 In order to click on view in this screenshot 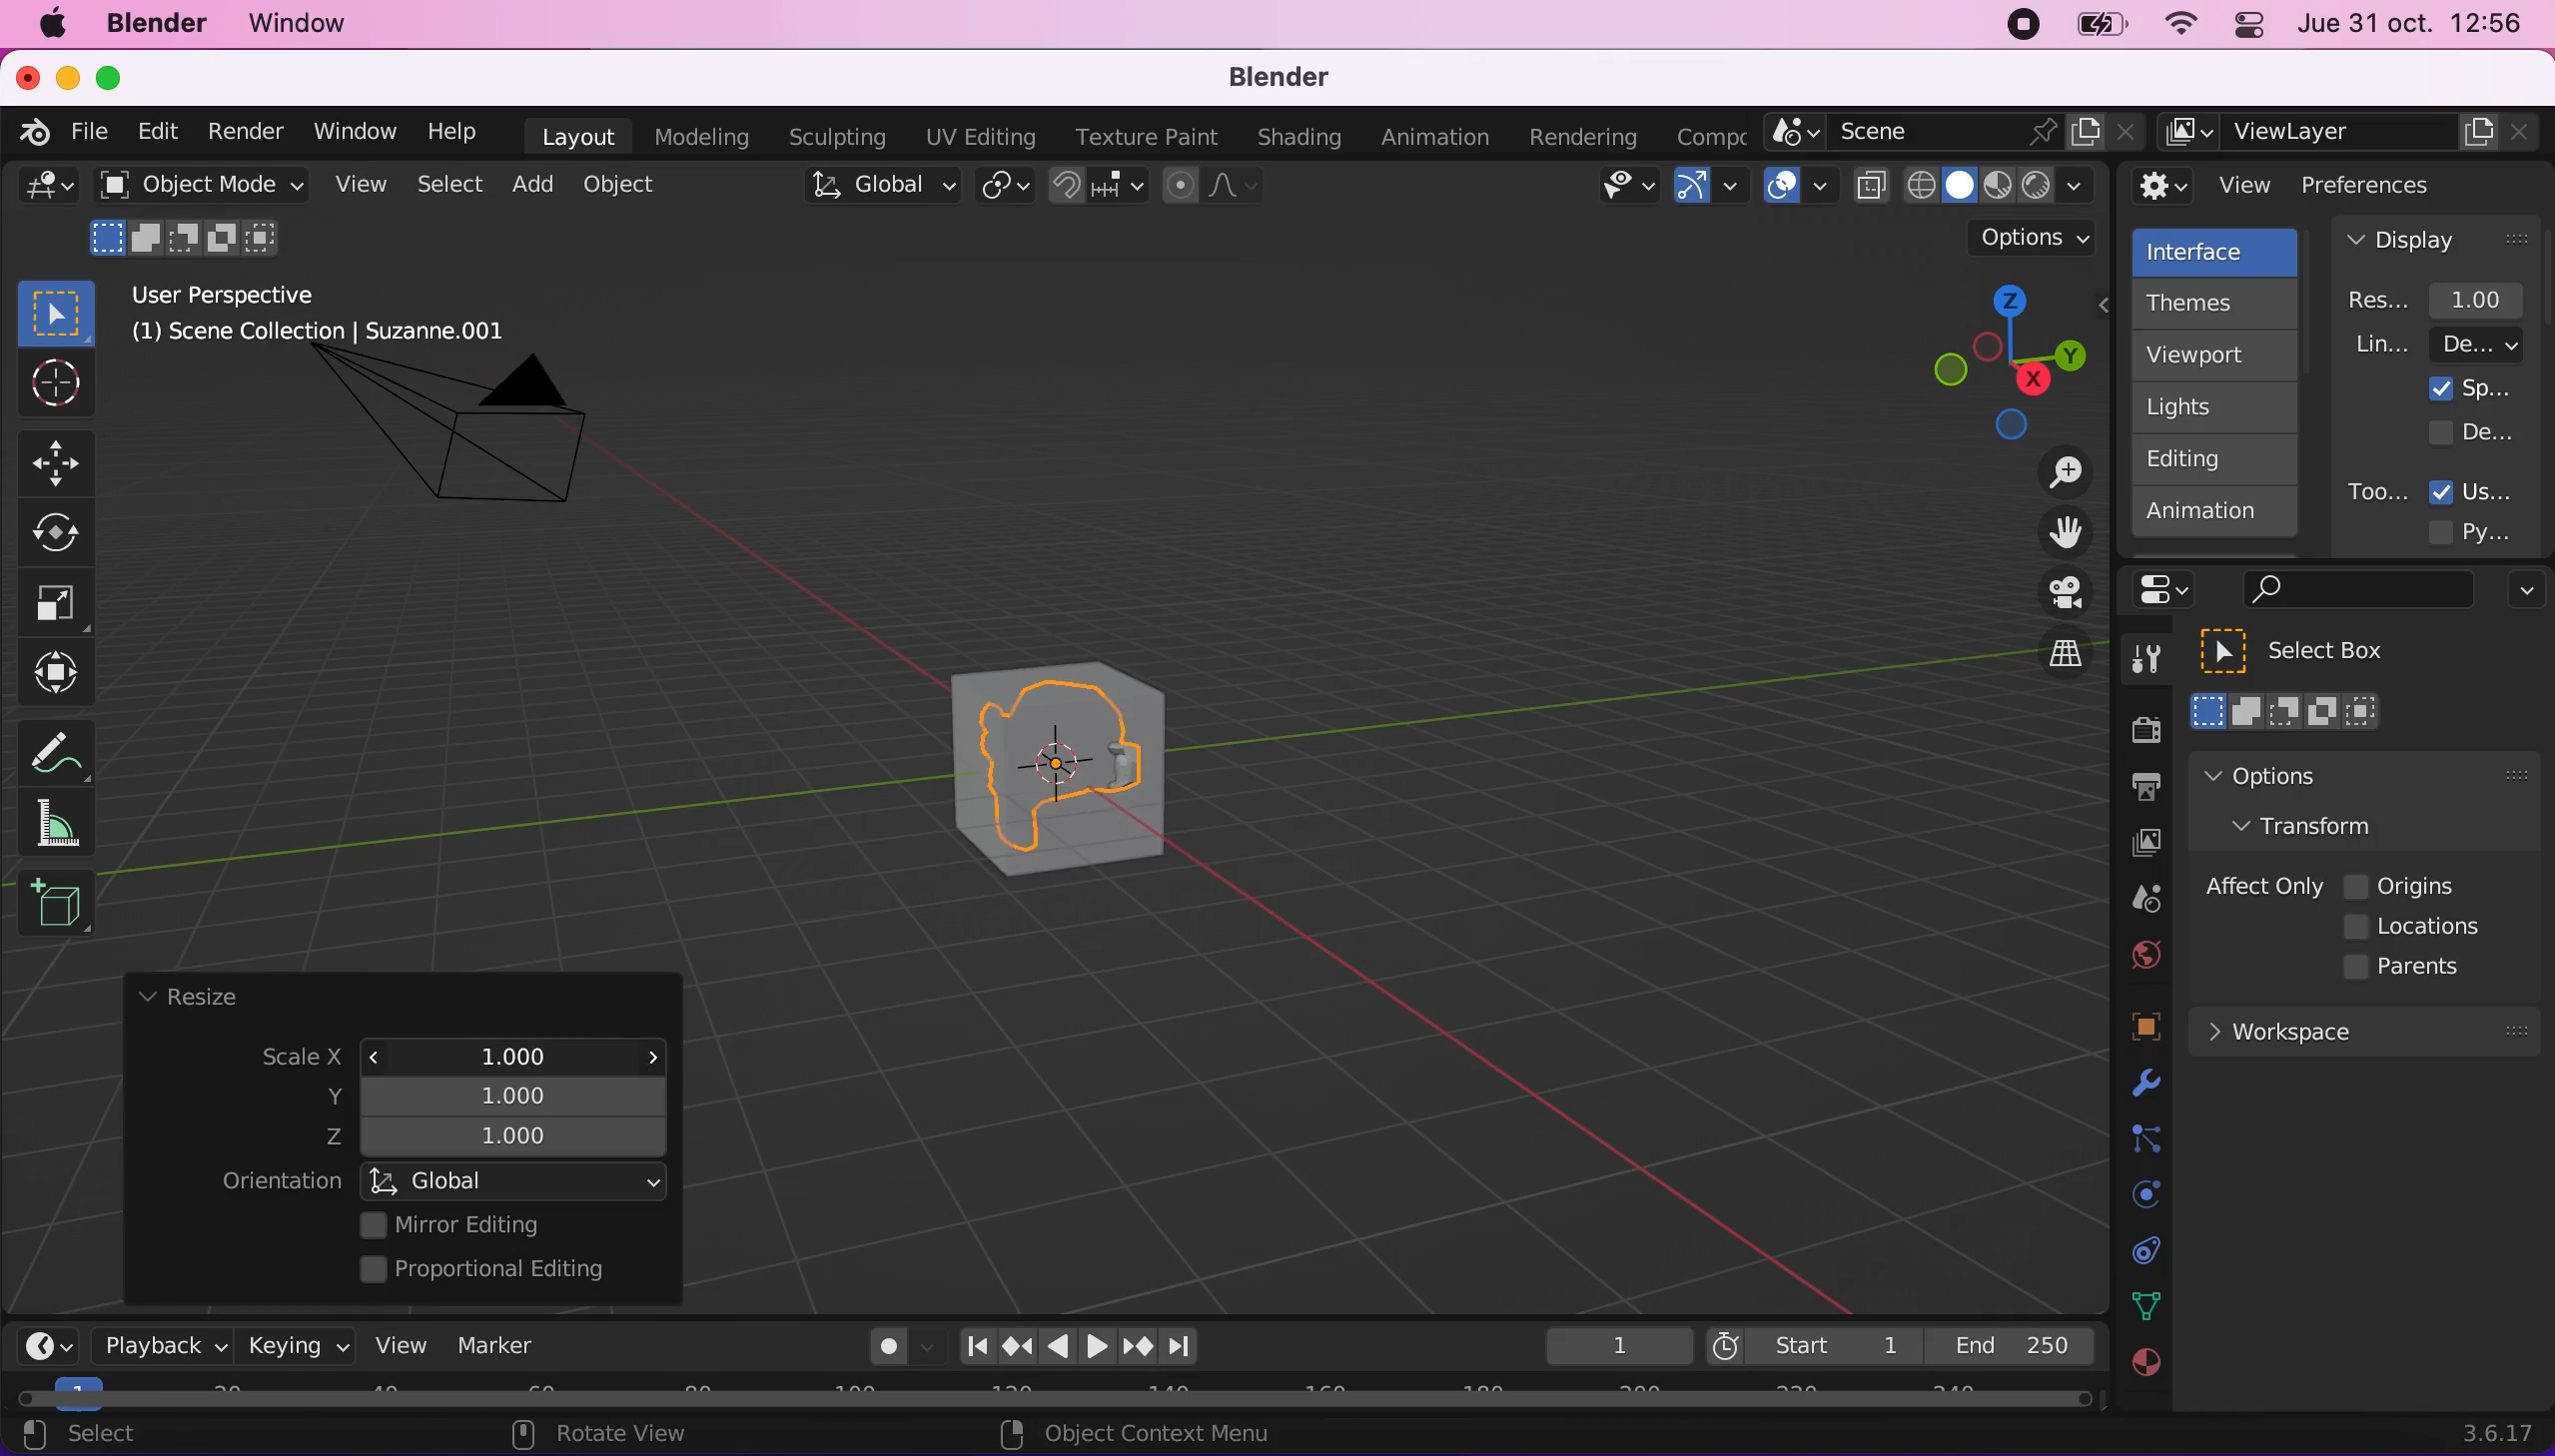, I will do `click(2204, 186)`.